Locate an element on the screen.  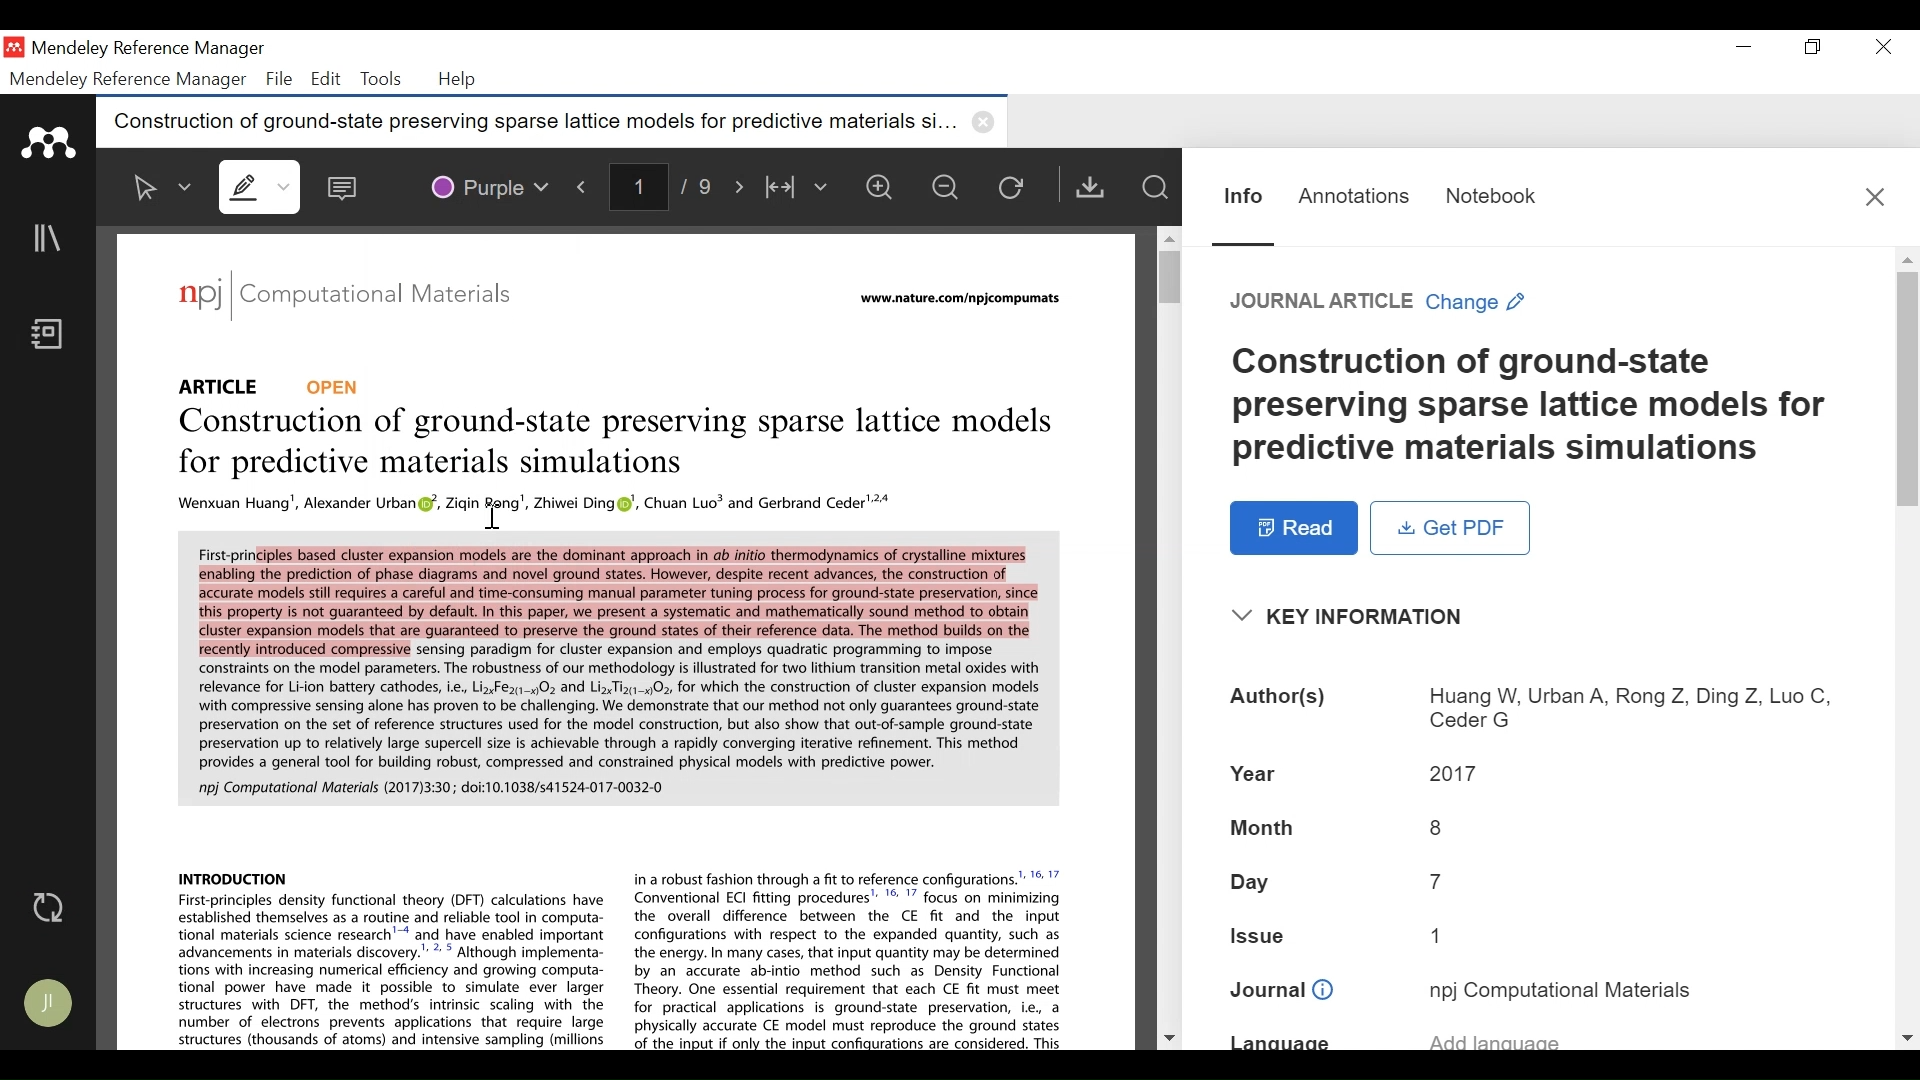
Mendeley Desktop Icon is located at coordinates (14, 46).